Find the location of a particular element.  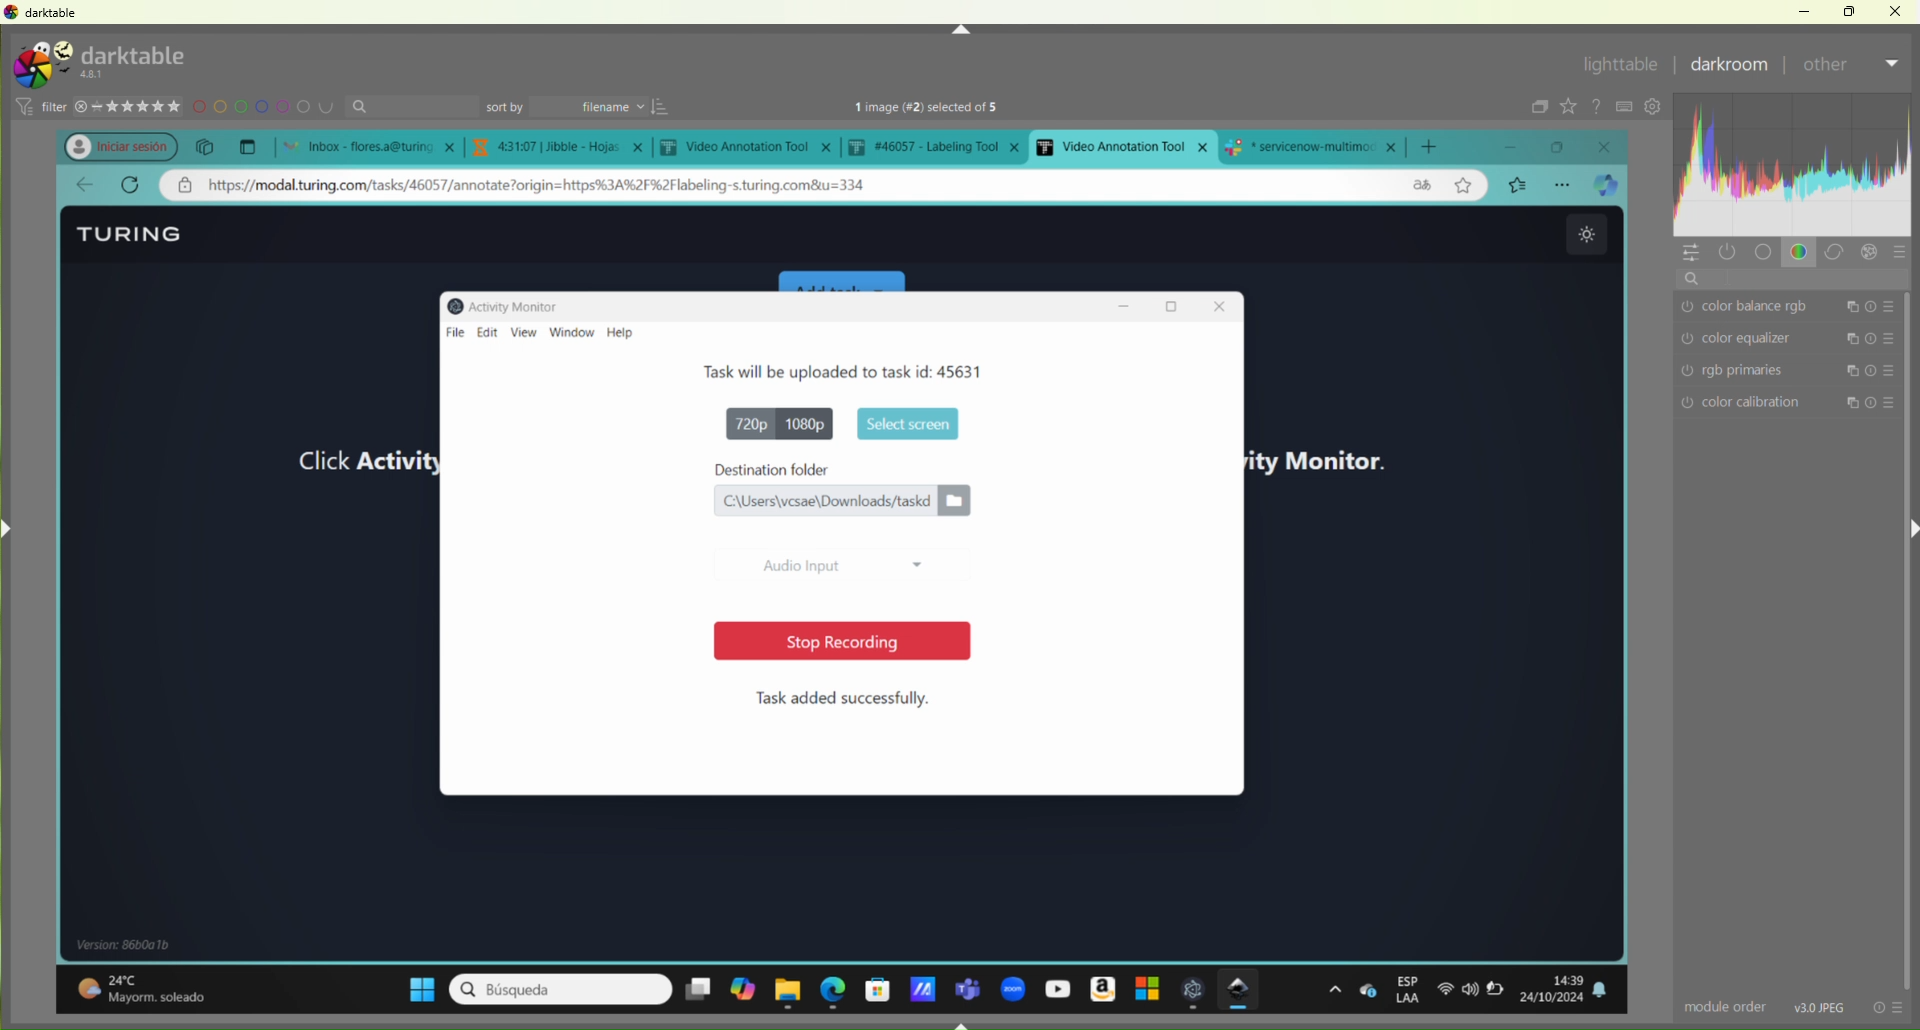

Darkroom is located at coordinates (1726, 65).